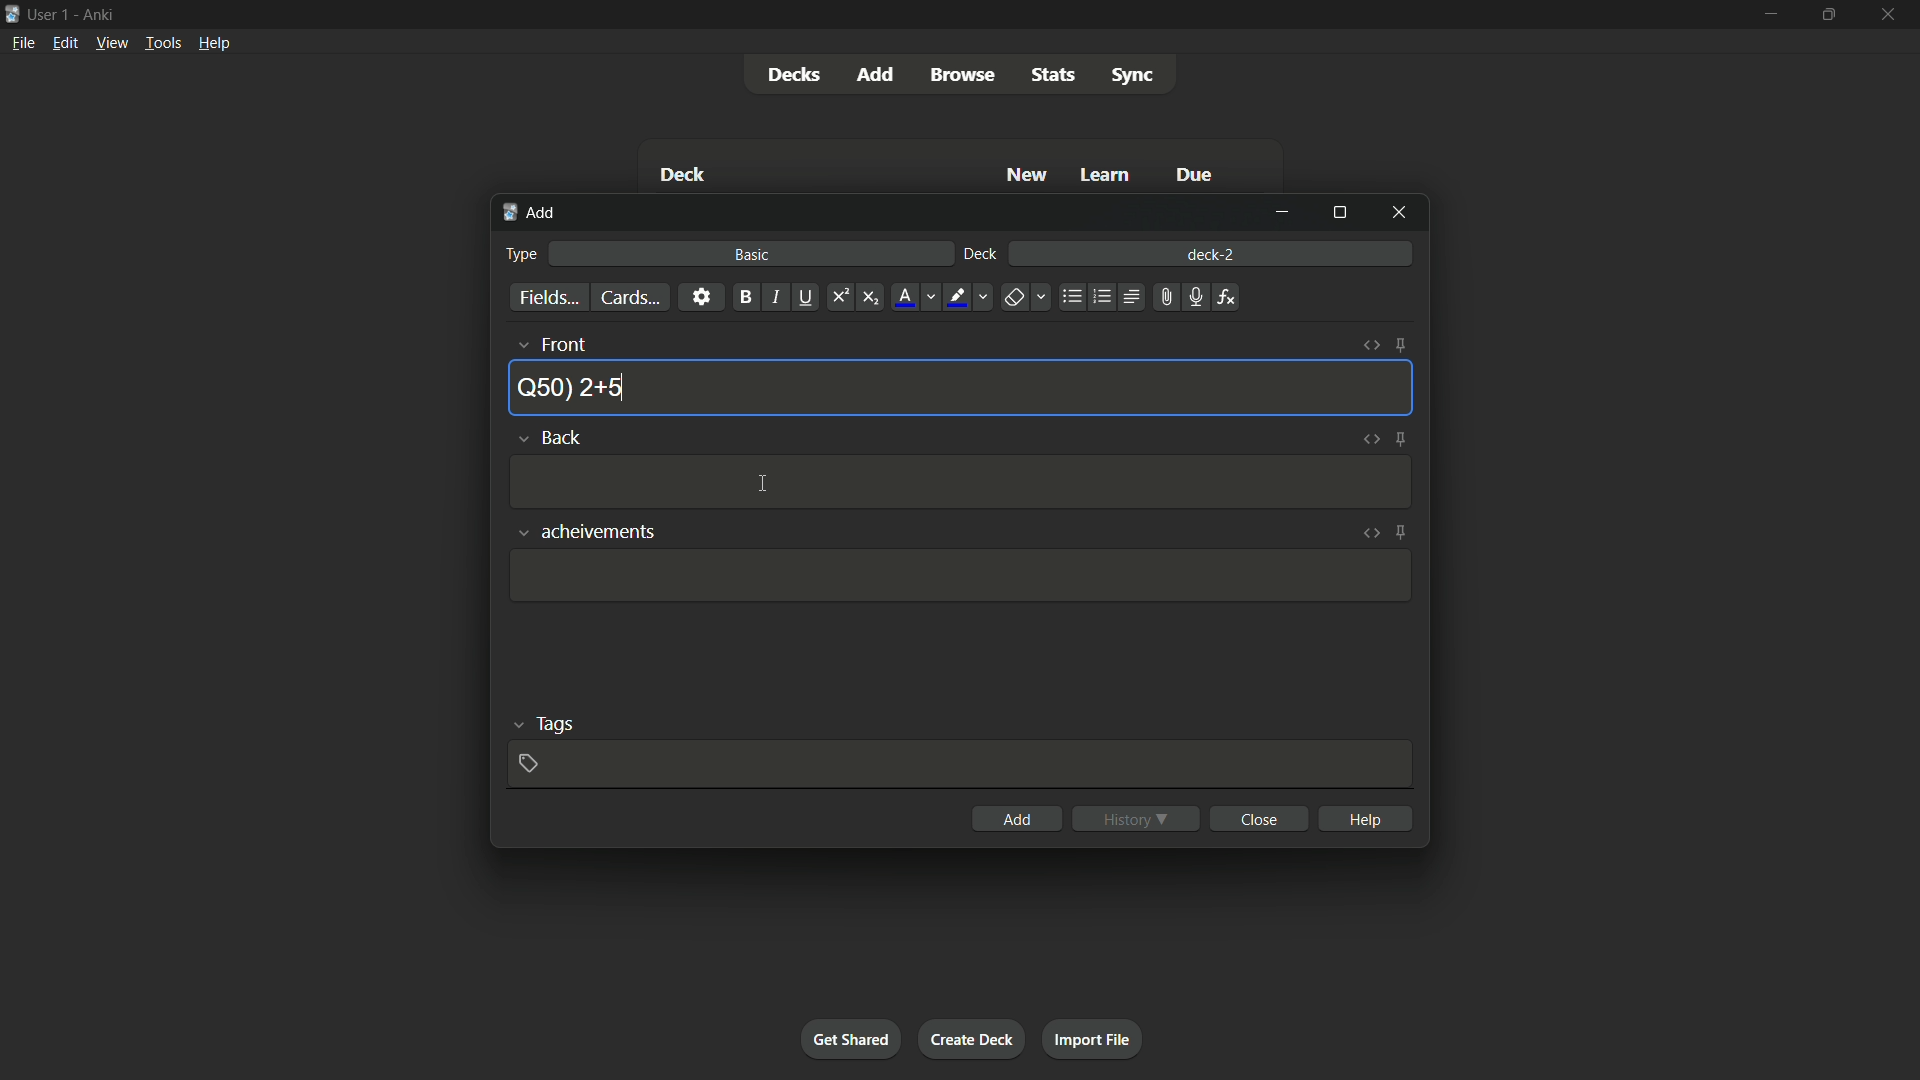 This screenshot has height=1080, width=1920. Describe the element at coordinates (1364, 818) in the screenshot. I see `help` at that location.